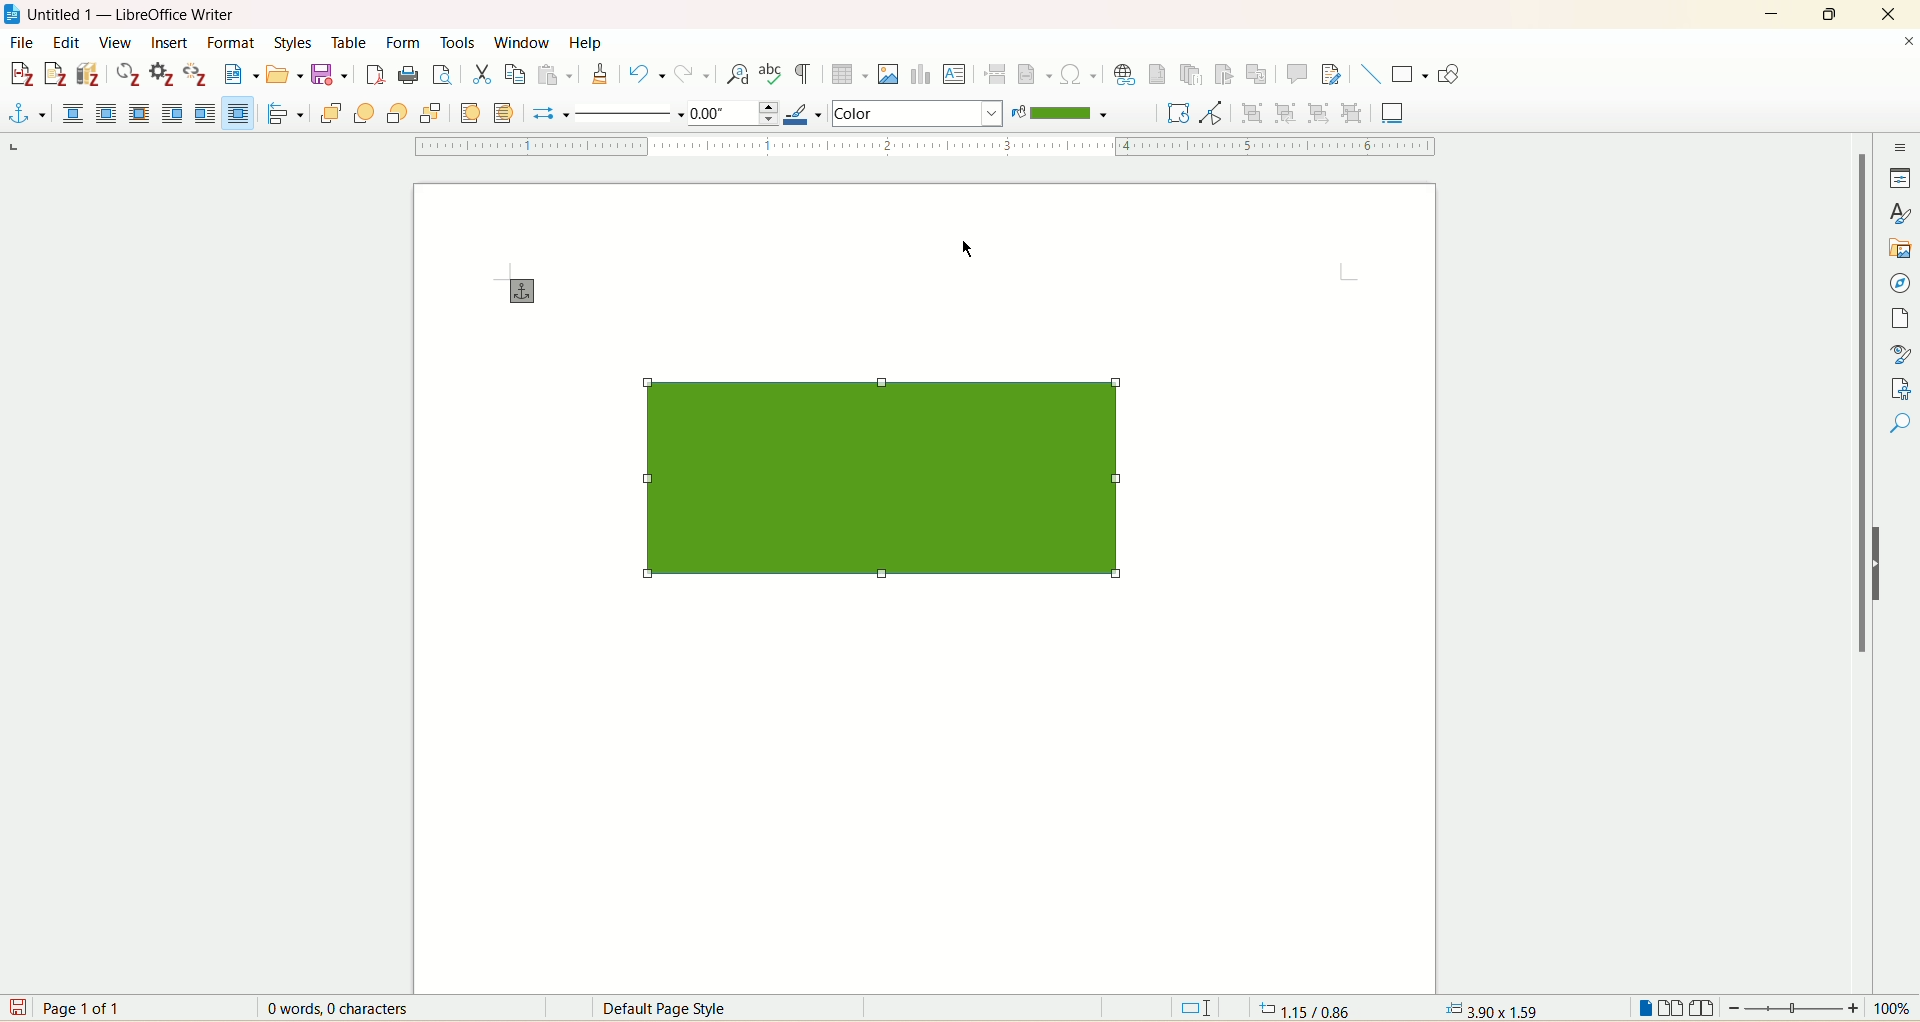  I want to click on through, so click(238, 113).